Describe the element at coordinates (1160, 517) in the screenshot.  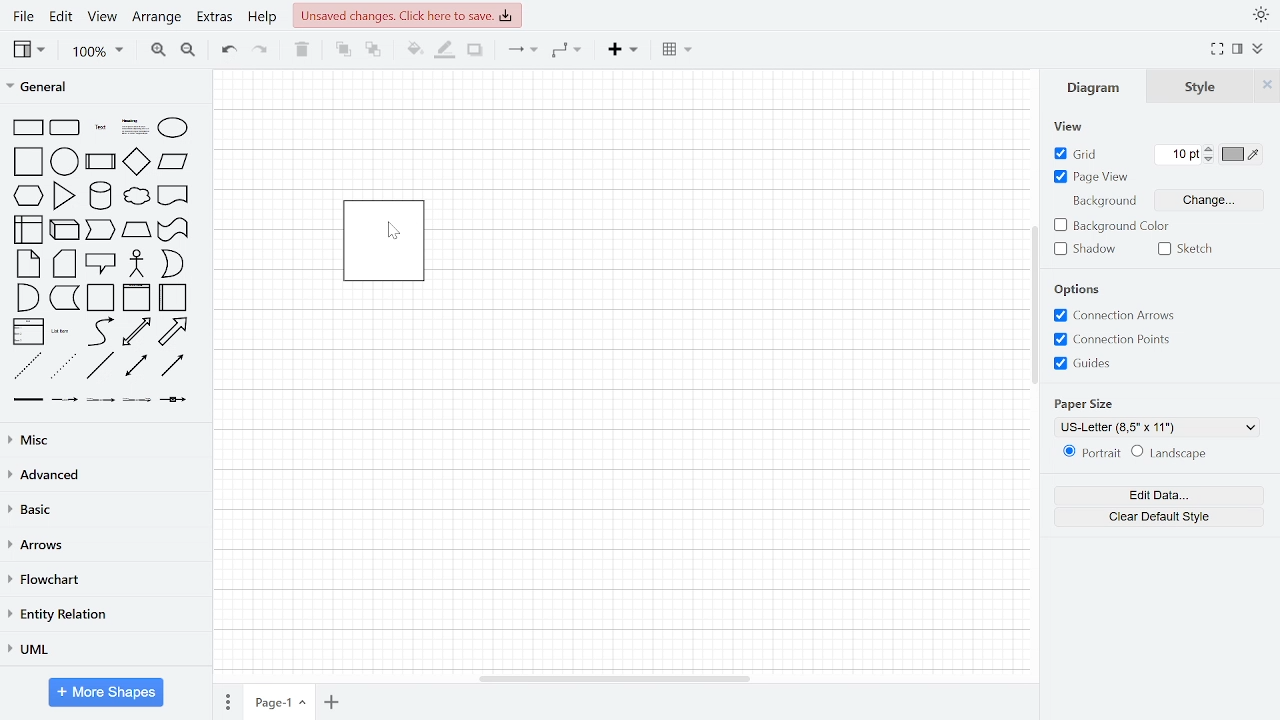
I see `clear default style` at that location.